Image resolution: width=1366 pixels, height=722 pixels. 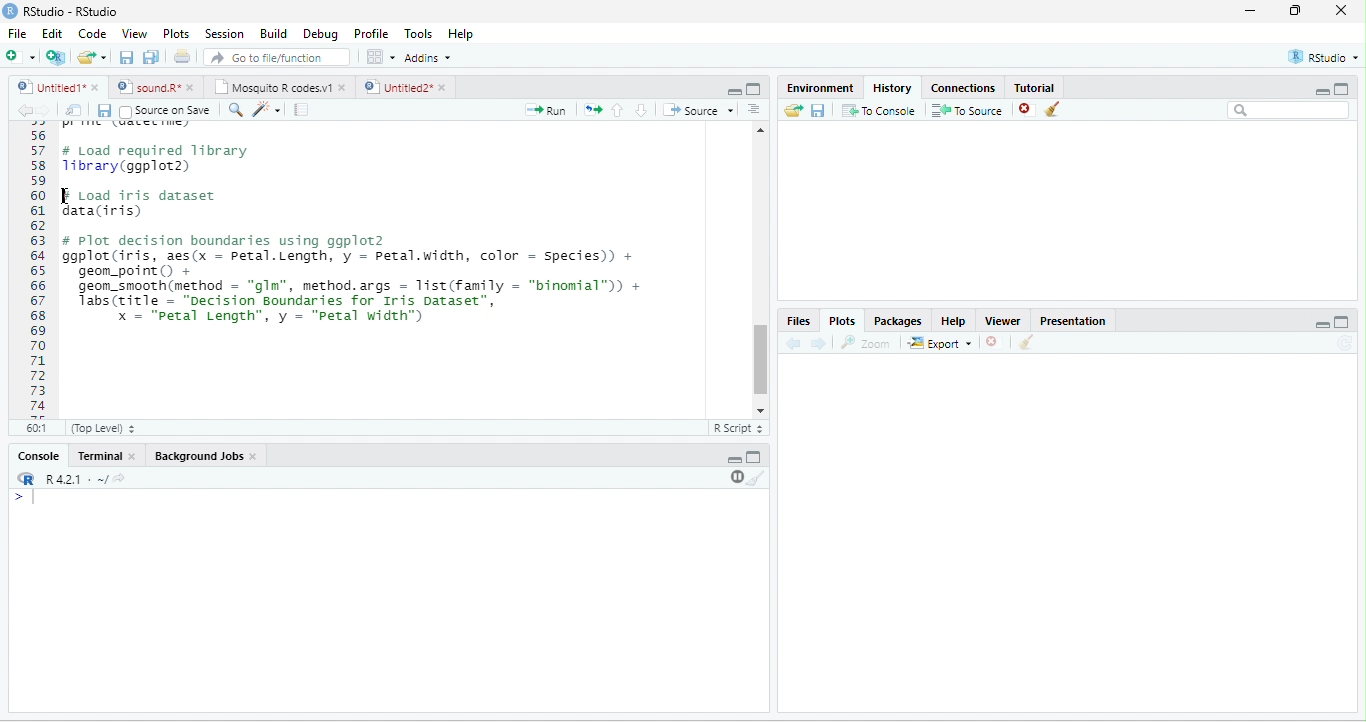 What do you see at coordinates (1027, 342) in the screenshot?
I see `clear` at bounding box center [1027, 342].